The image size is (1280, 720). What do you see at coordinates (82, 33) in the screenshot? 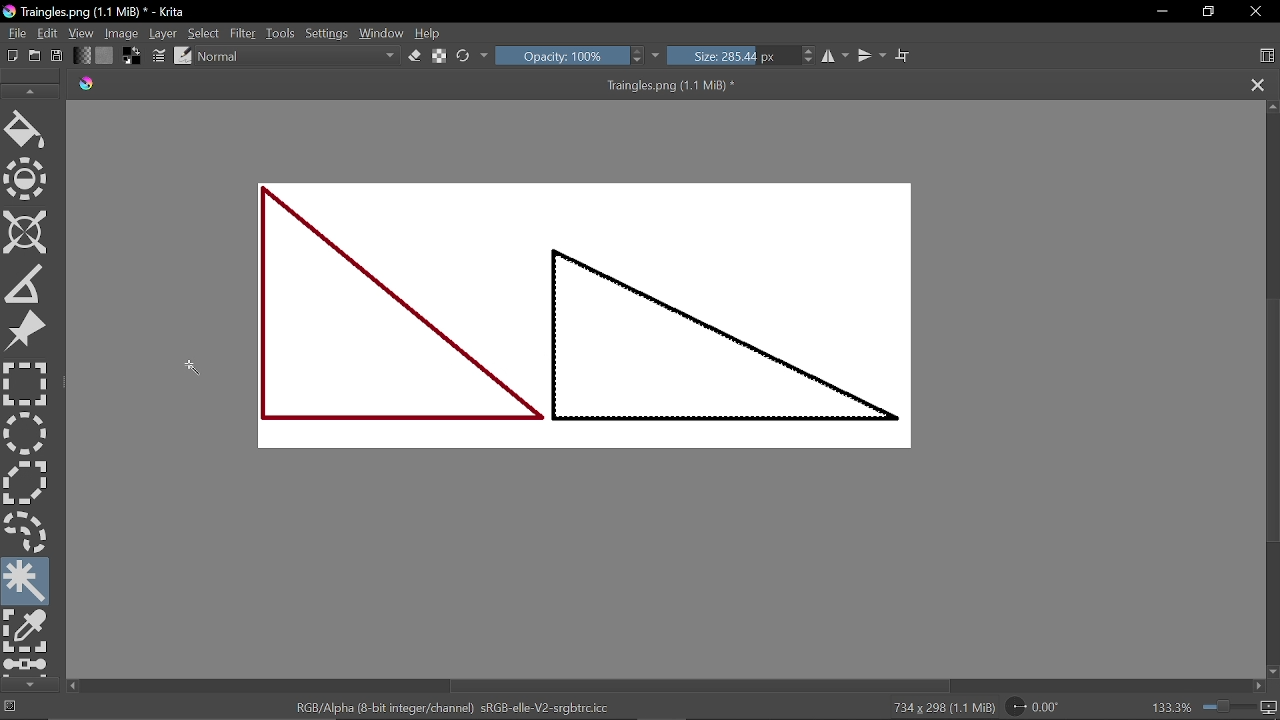
I see `View` at bounding box center [82, 33].